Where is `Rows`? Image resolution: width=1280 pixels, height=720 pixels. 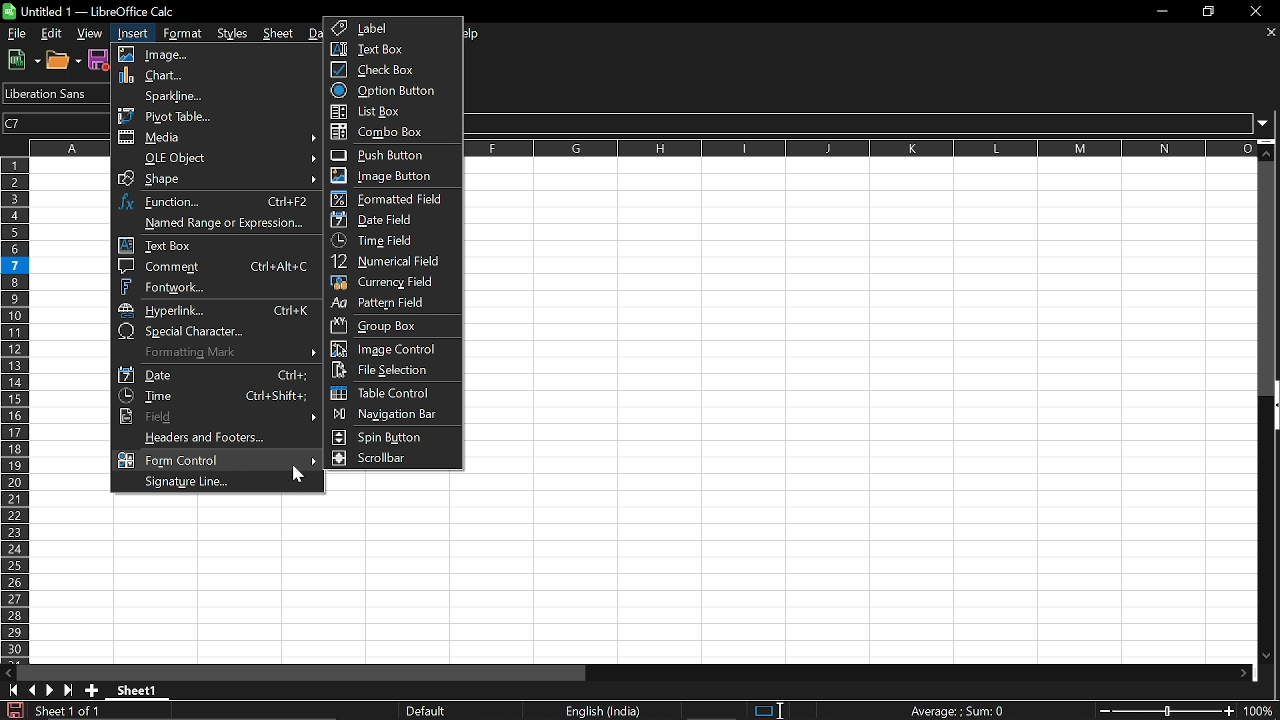 Rows is located at coordinates (14, 410).